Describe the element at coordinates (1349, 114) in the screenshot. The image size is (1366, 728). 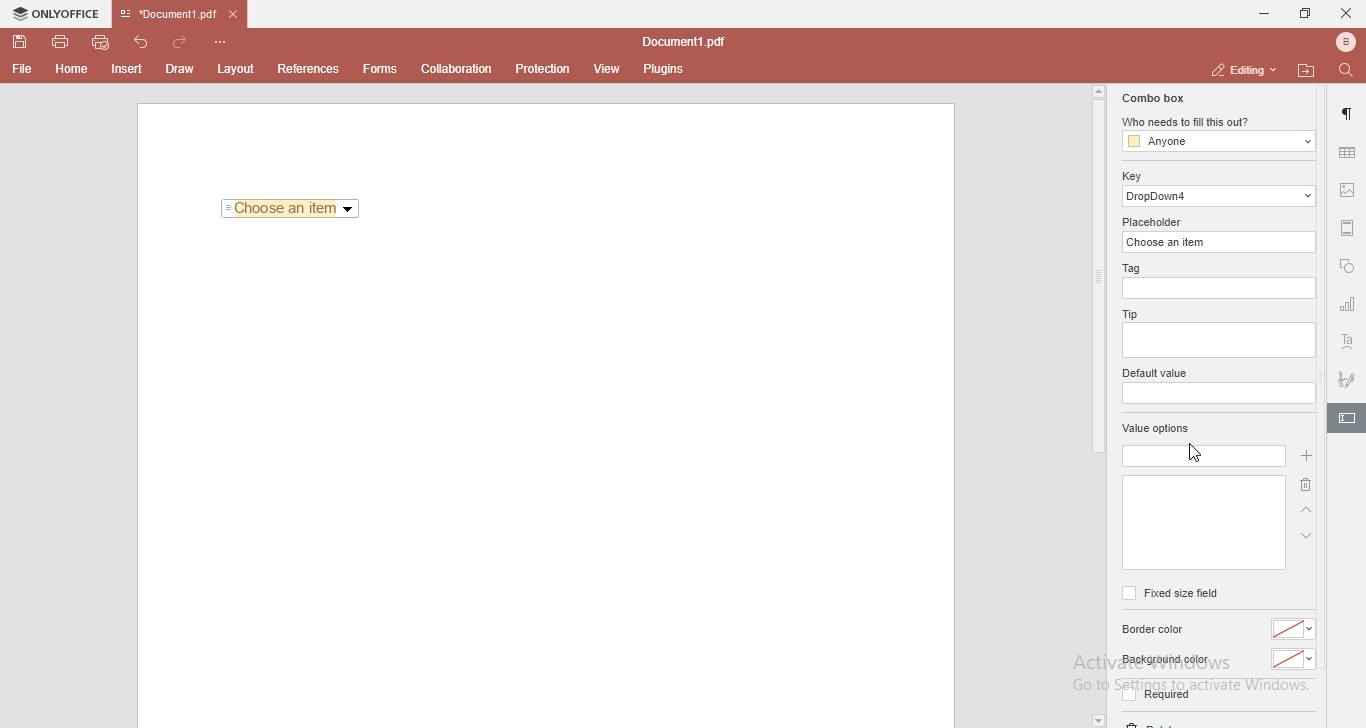
I see `paragraph` at that location.